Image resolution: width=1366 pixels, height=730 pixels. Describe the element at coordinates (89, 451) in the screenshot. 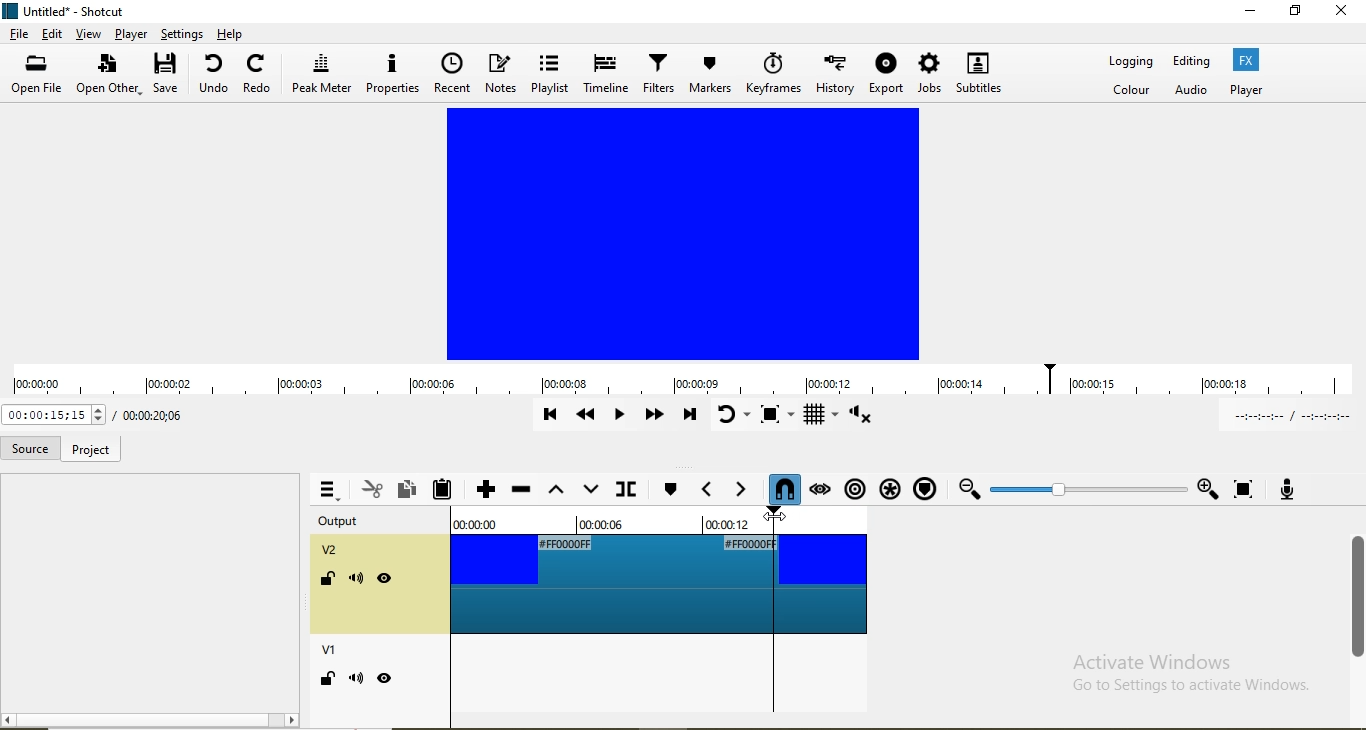

I see `project` at that location.